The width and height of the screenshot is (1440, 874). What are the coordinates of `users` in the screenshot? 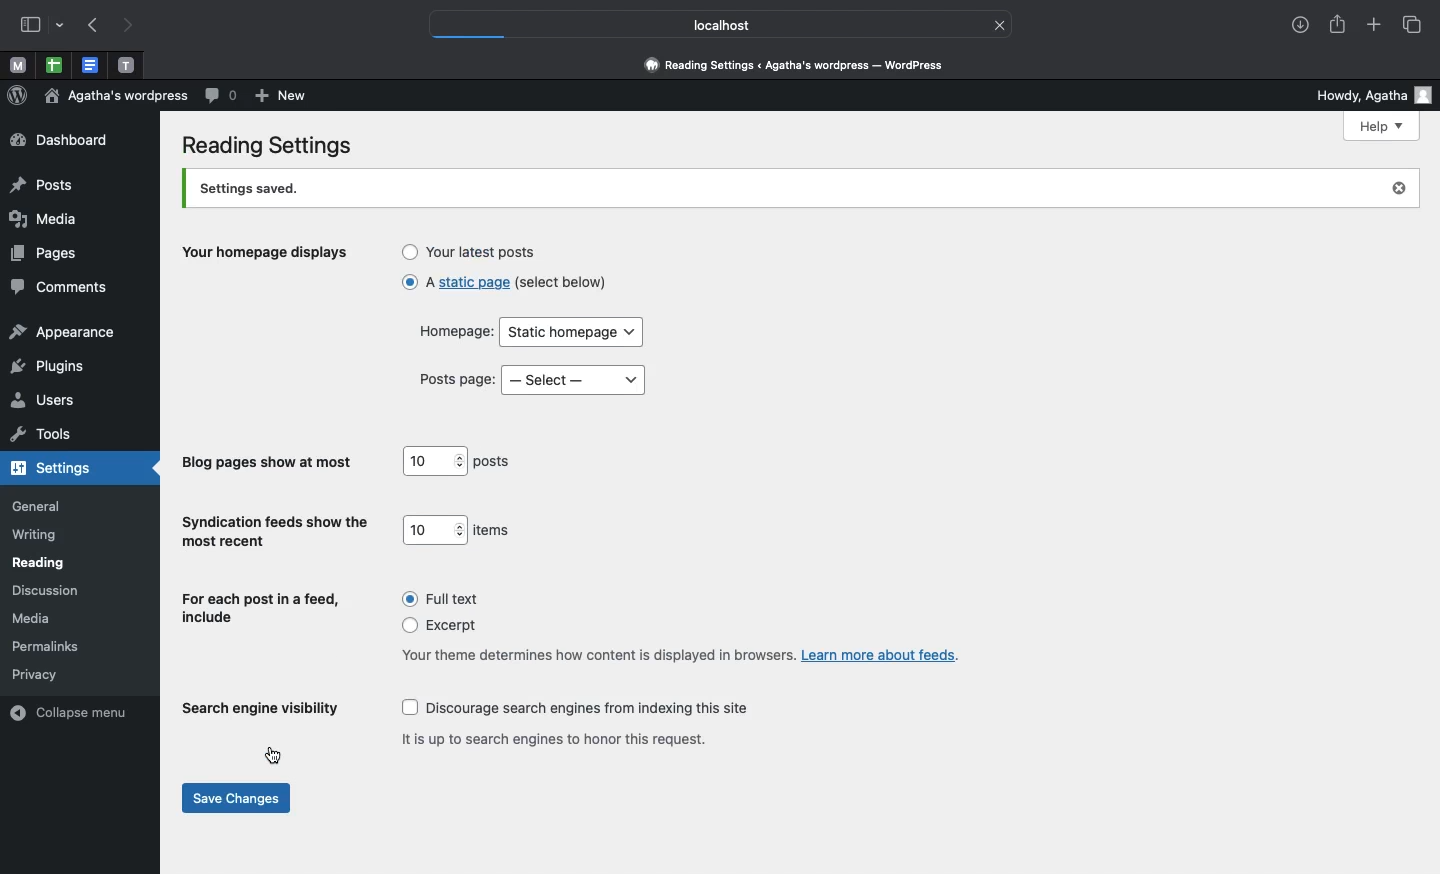 It's located at (44, 402).